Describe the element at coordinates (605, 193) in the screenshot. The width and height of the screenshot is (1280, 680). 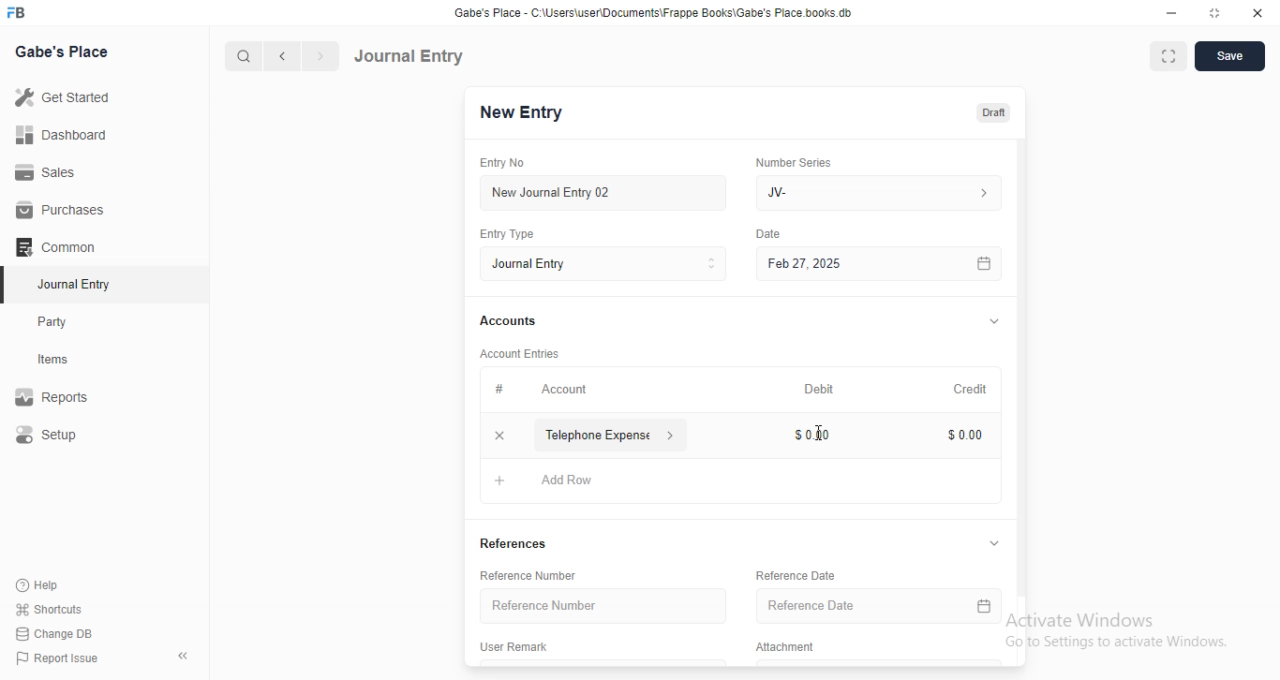
I see `New Journal Entry 02` at that location.